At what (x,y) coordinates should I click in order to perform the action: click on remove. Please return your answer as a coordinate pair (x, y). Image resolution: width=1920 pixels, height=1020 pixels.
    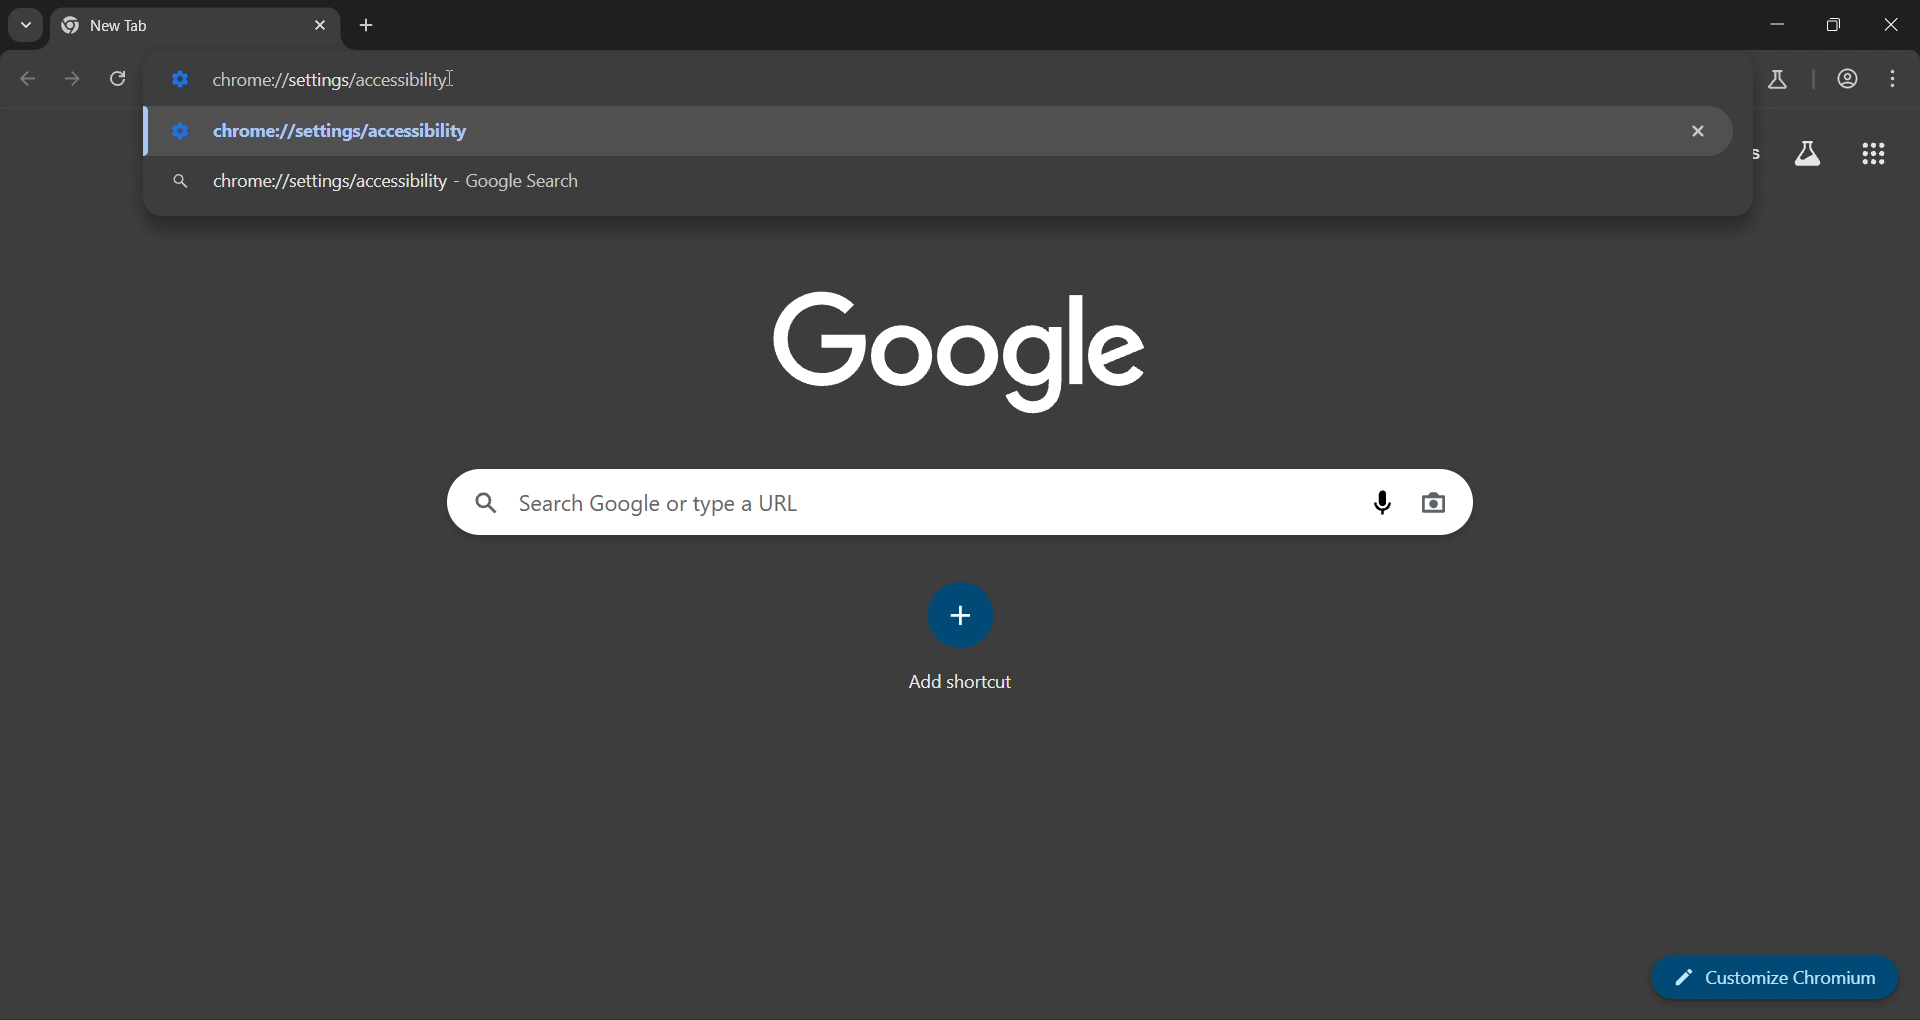
    Looking at the image, I should click on (1699, 128).